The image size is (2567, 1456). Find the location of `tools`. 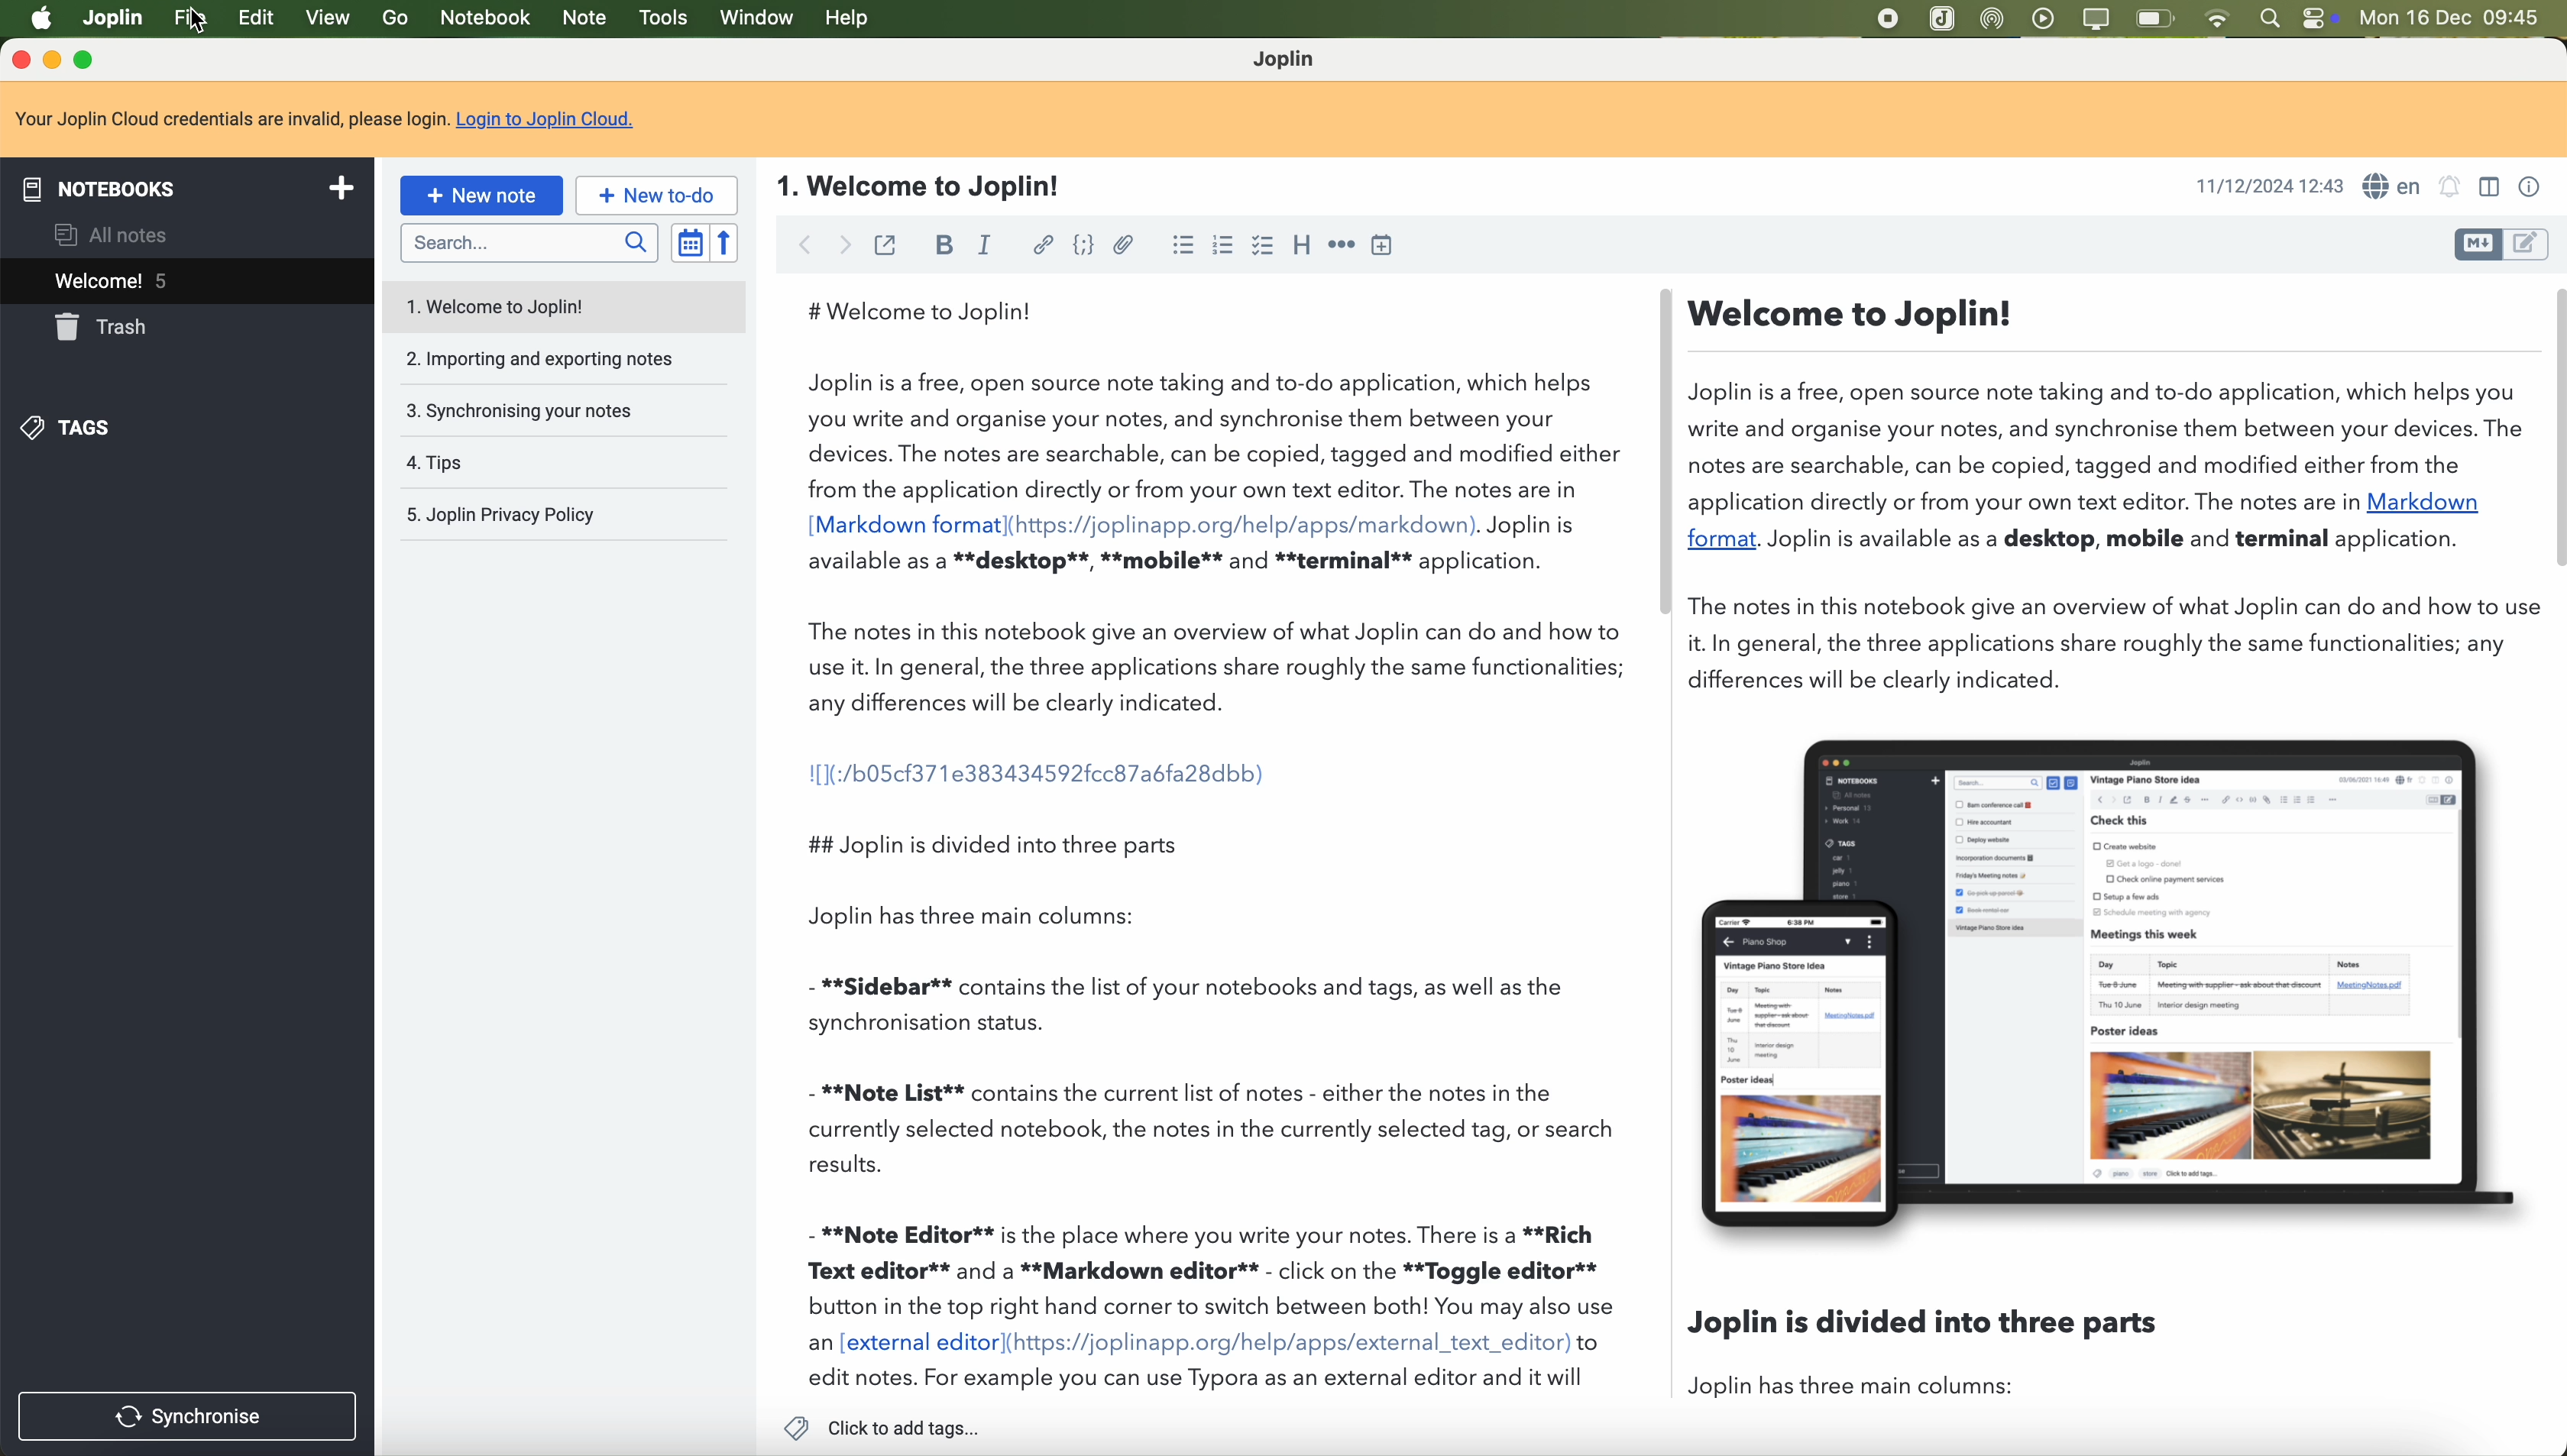

tools is located at coordinates (662, 19).